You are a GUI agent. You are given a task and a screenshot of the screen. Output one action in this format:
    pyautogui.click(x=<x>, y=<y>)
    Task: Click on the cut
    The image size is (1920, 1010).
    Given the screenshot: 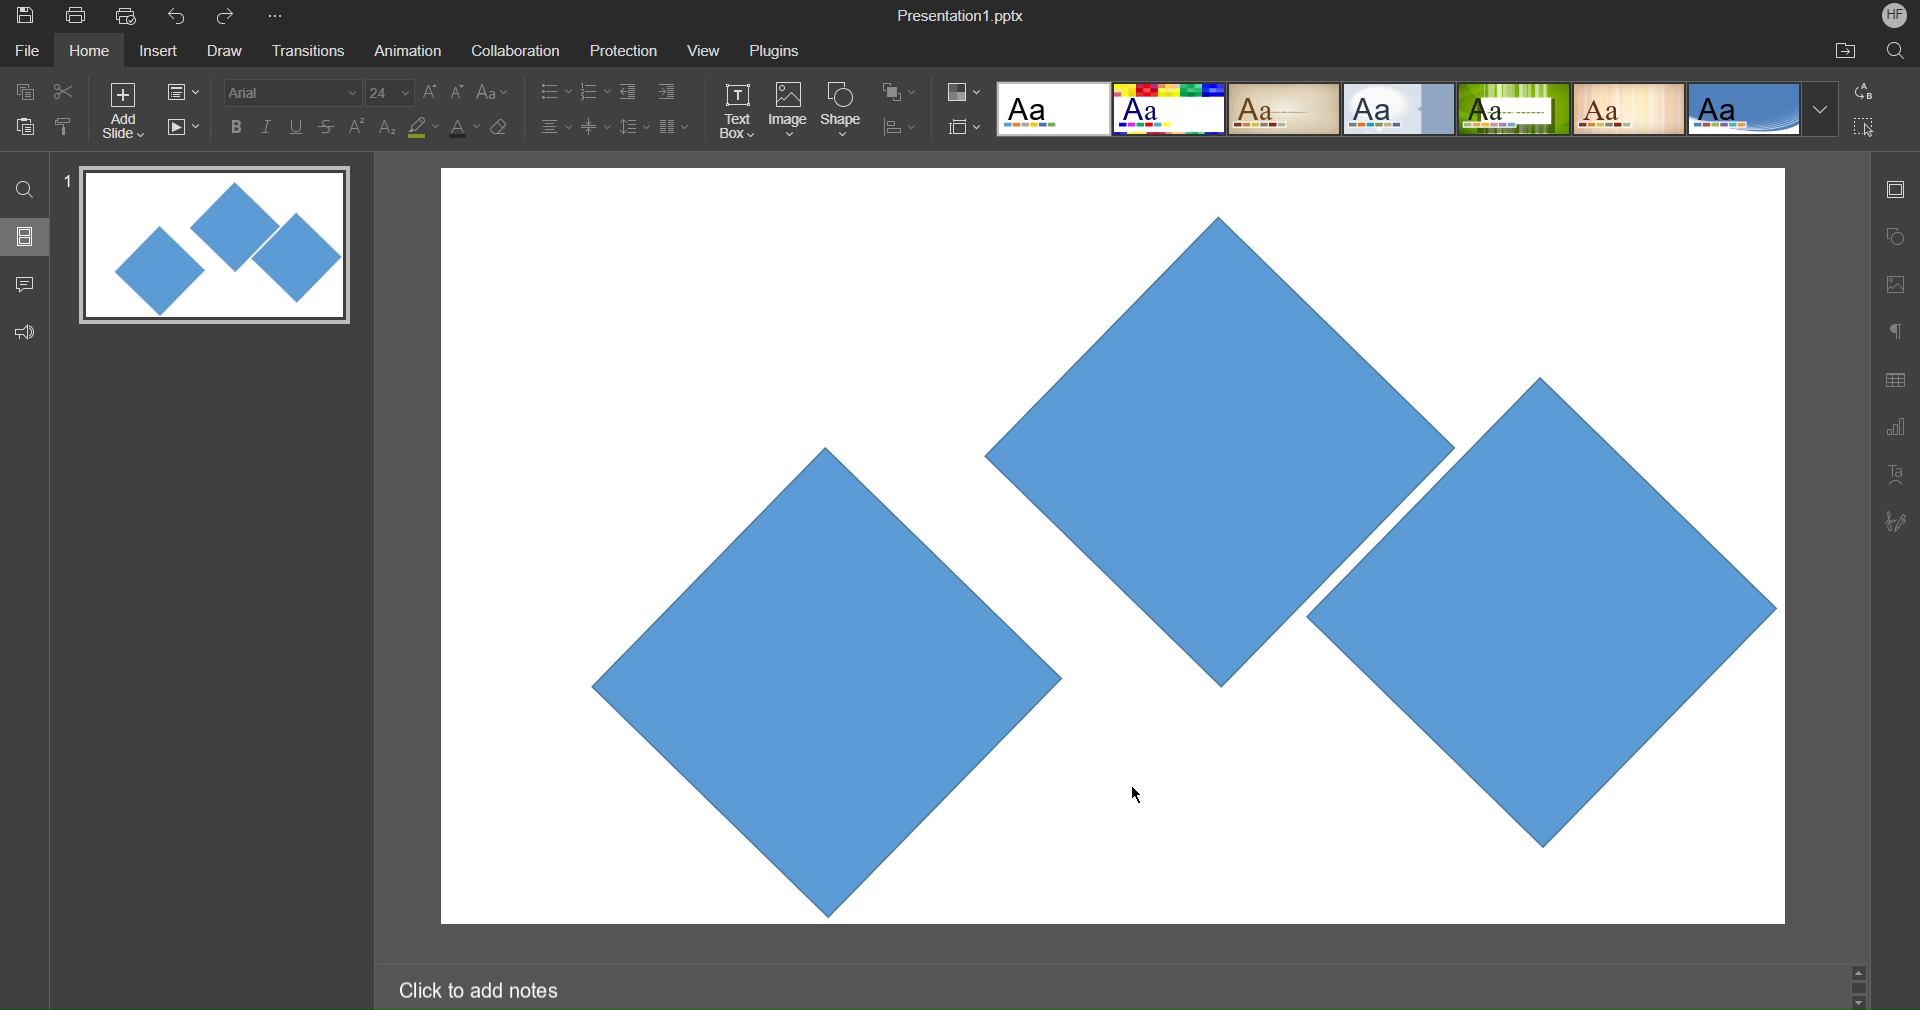 What is the action you would take?
    pyautogui.click(x=64, y=90)
    